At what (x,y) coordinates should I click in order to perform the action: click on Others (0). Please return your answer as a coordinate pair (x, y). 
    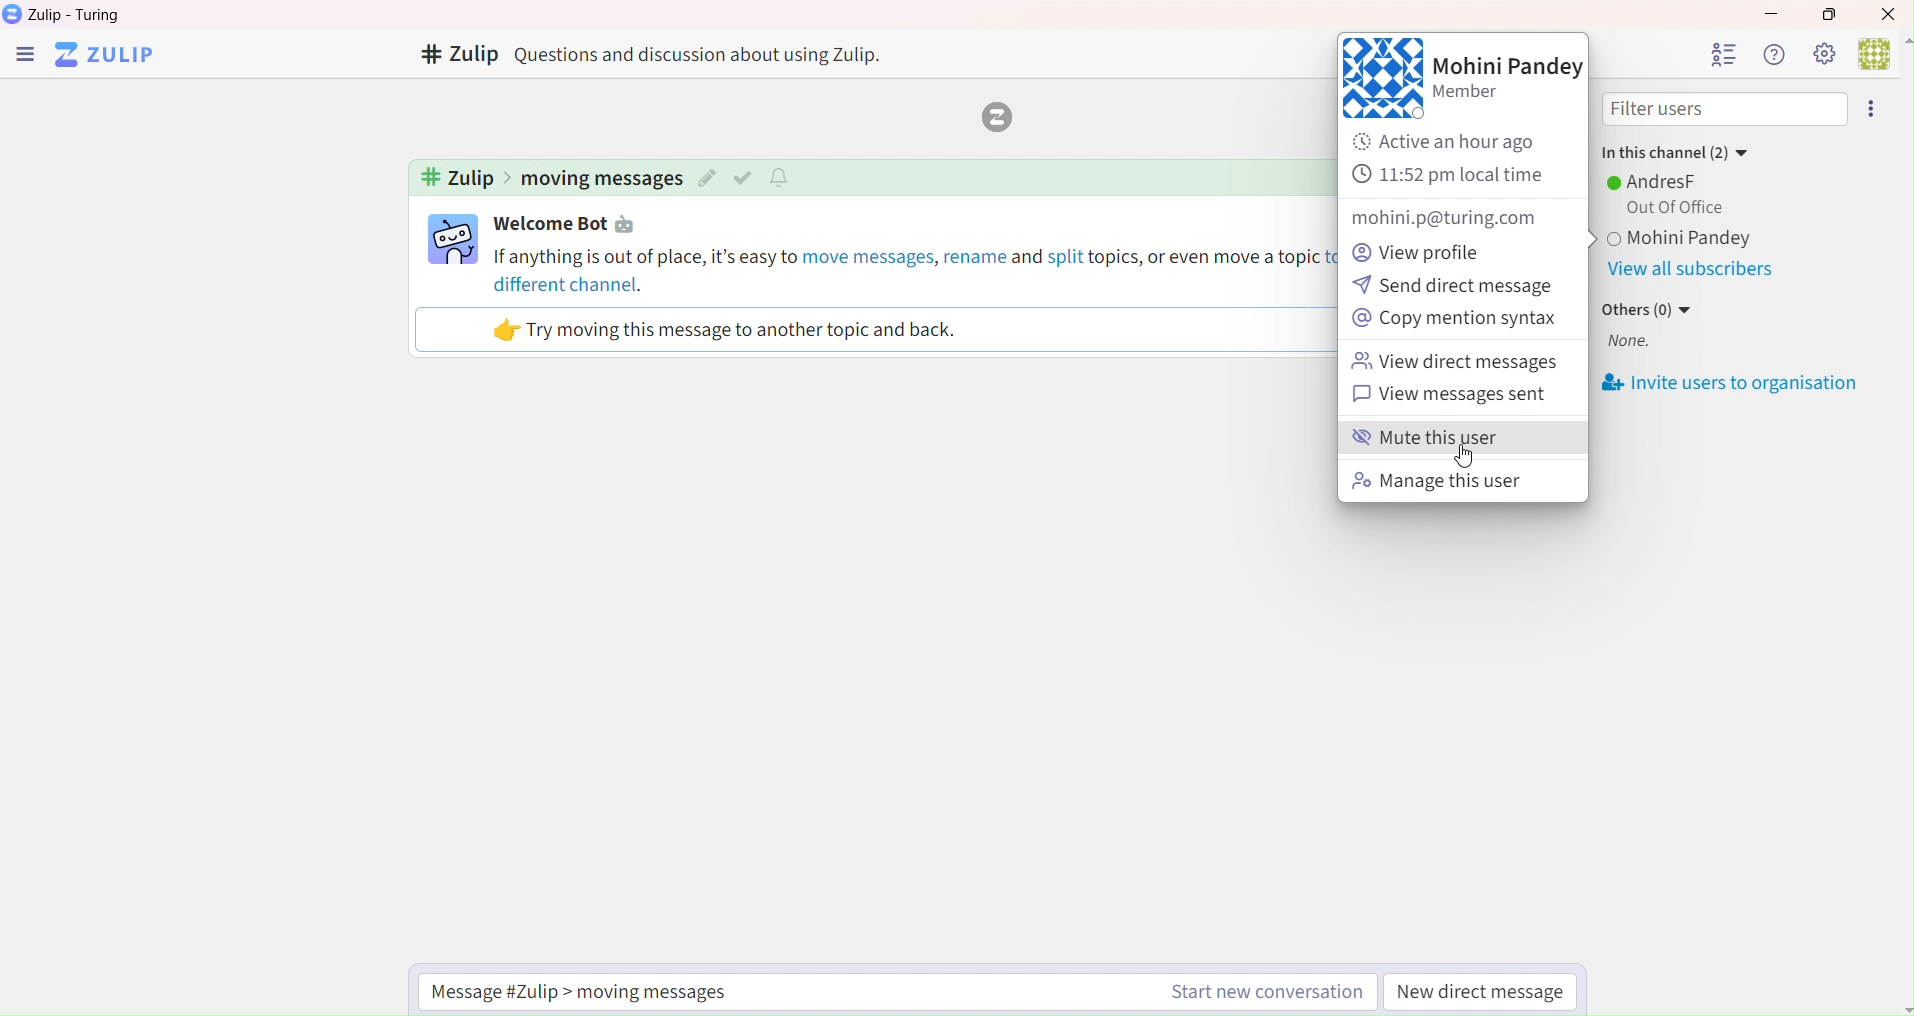
    Looking at the image, I should click on (1650, 309).